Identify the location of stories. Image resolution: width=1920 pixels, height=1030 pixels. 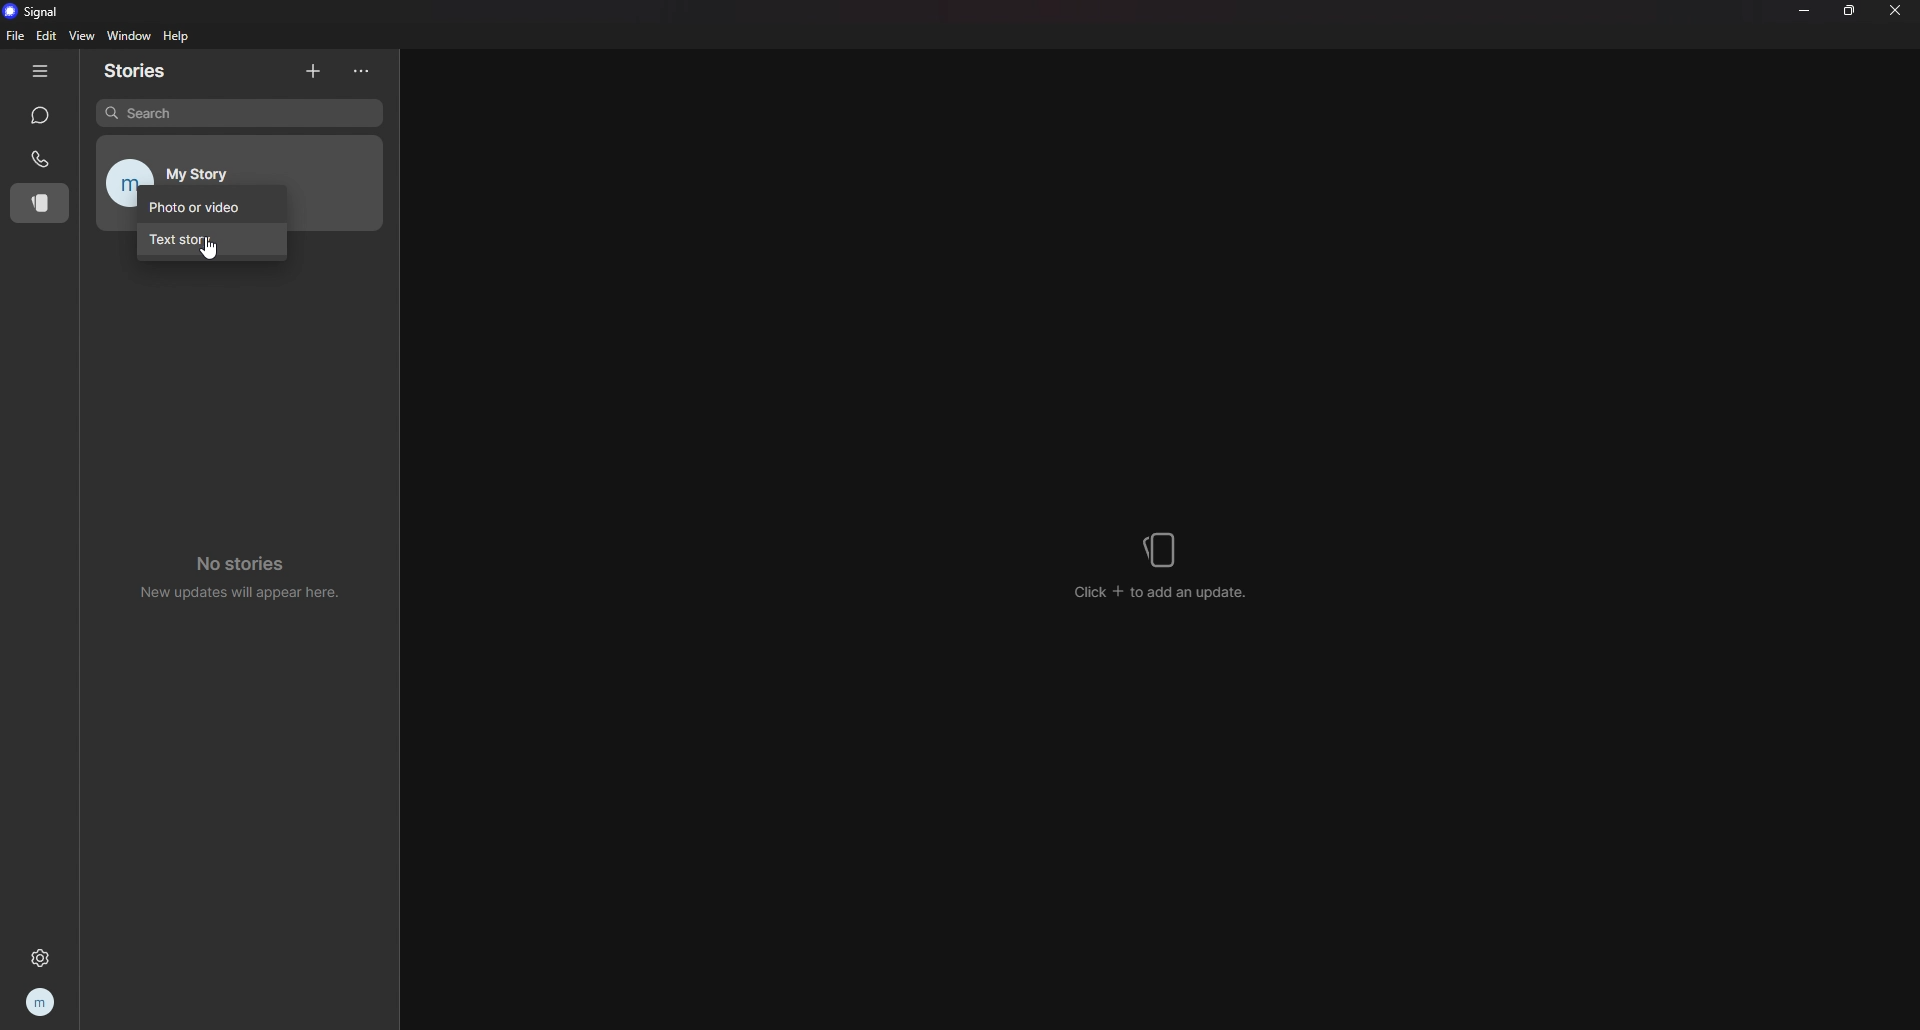
(145, 71).